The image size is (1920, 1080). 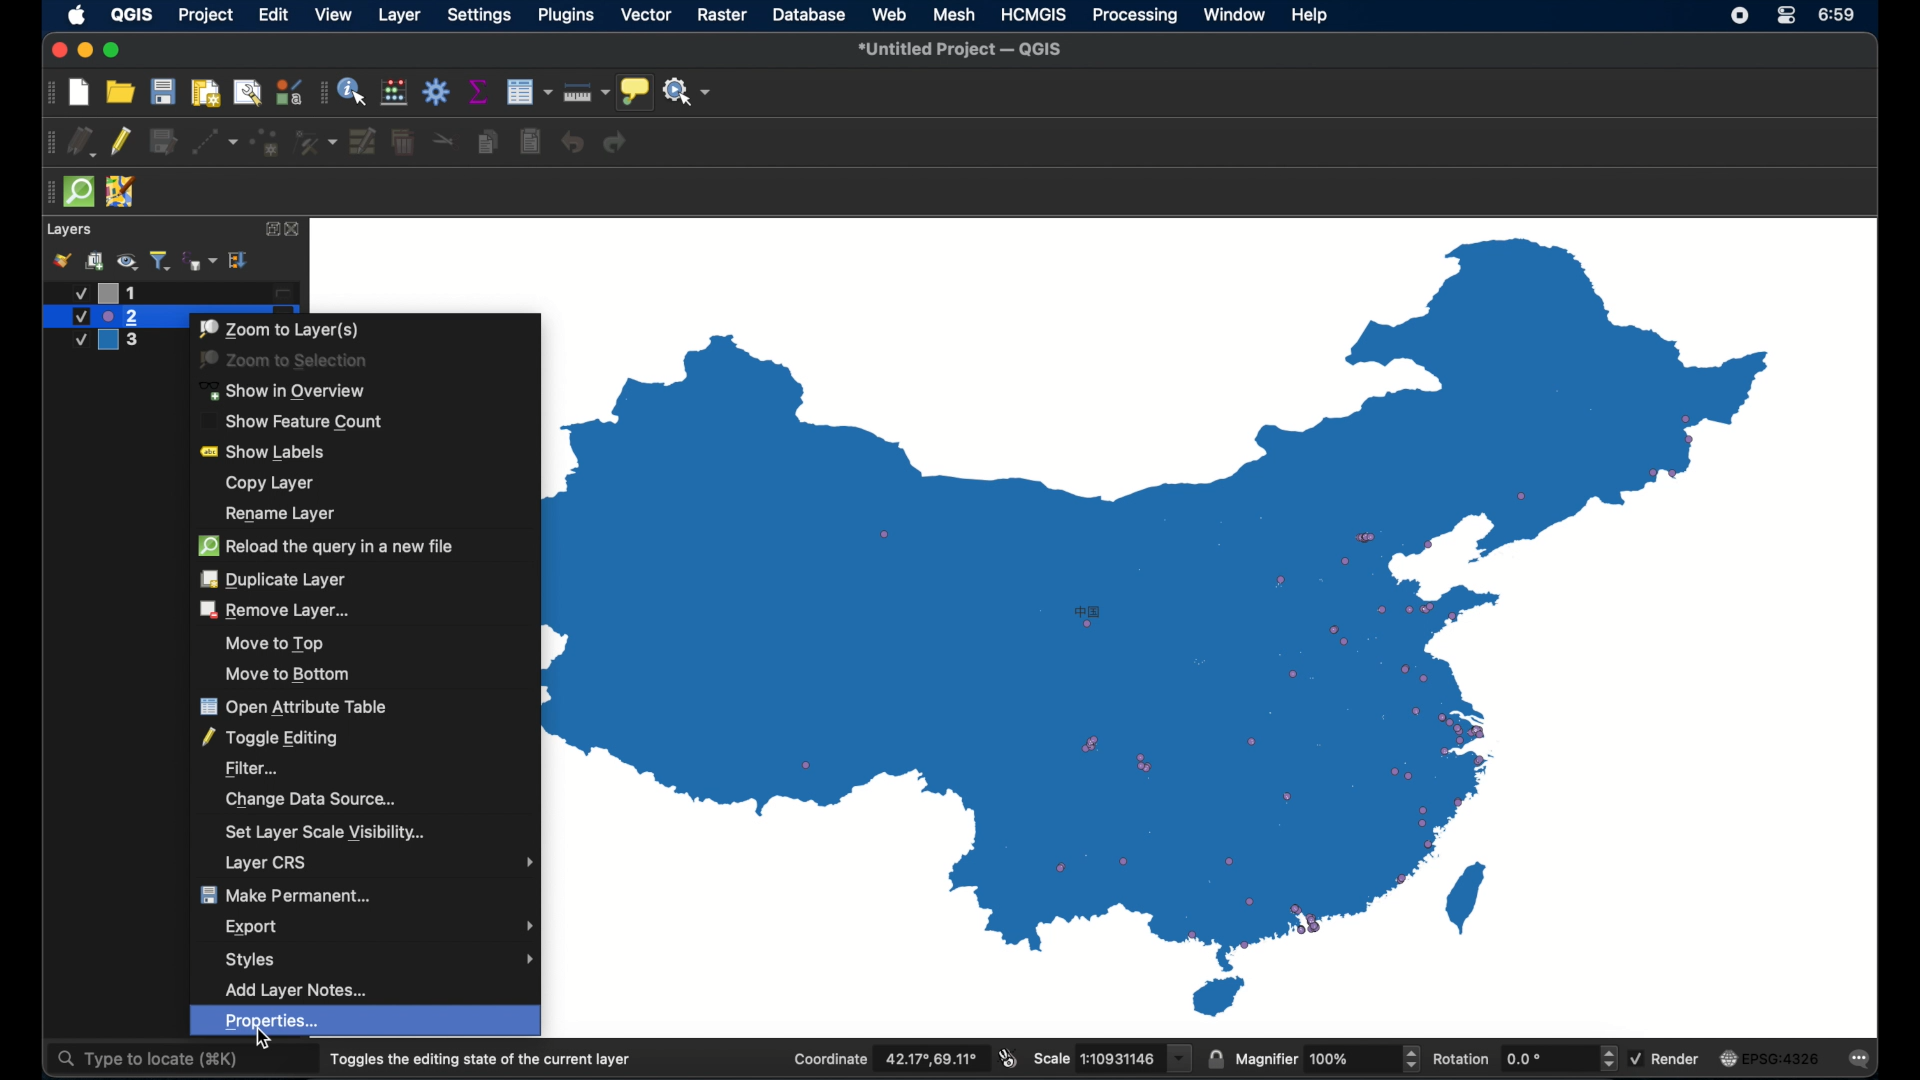 What do you see at coordinates (275, 14) in the screenshot?
I see `edit` at bounding box center [275, 14].